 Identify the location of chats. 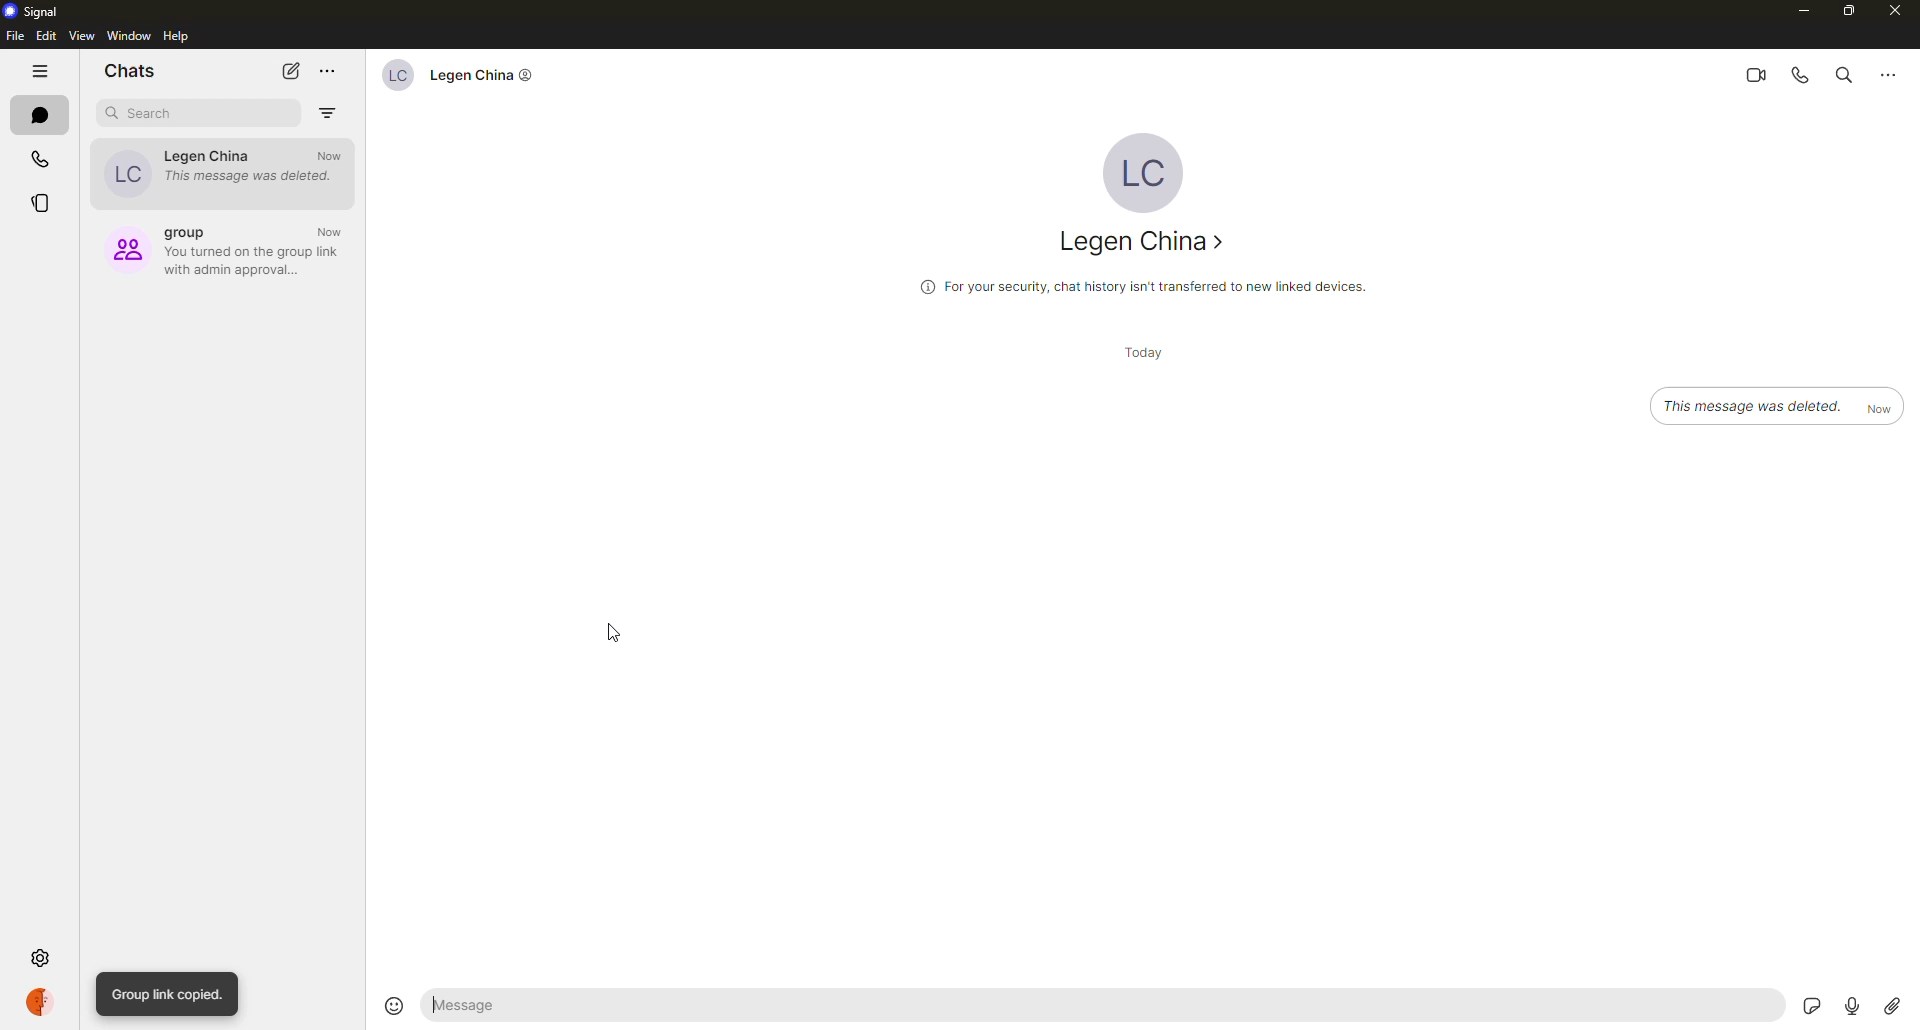
(130, 69).